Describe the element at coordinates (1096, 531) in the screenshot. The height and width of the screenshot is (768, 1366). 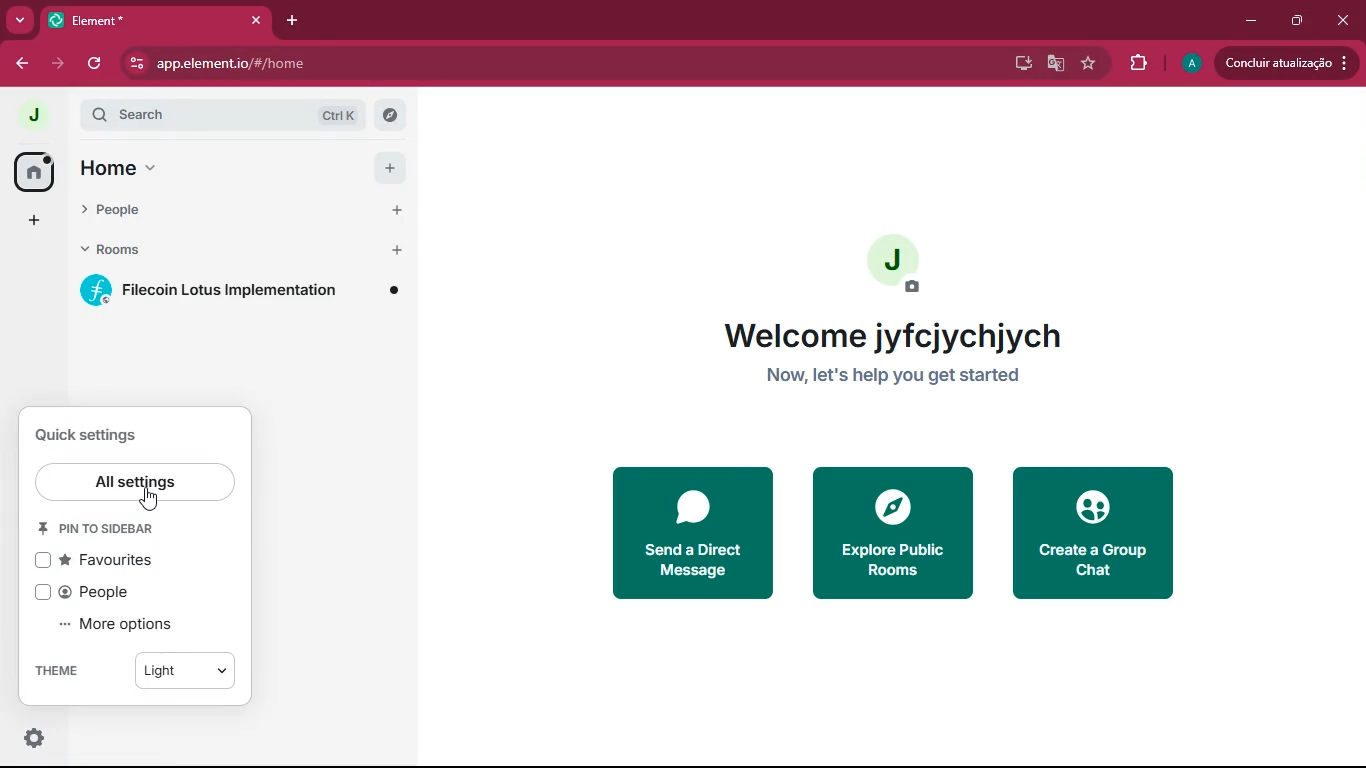
I see `create a group chat` at that location.